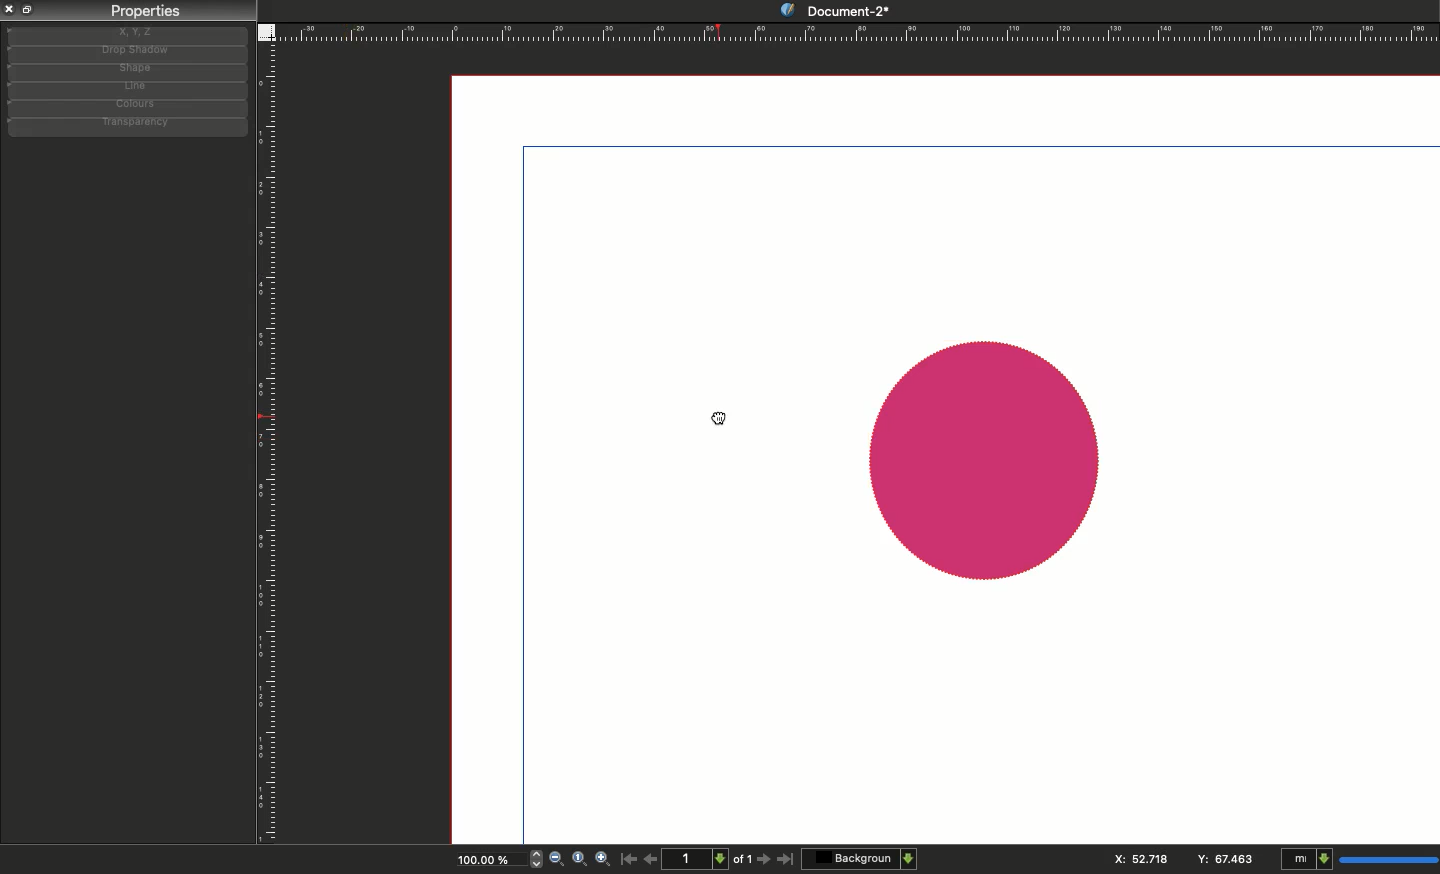 The height and width of the screenshot is (874, 1440). Describe the element at coordinates (127, 32) in the screenshot. I see `X, y, z` at that location.